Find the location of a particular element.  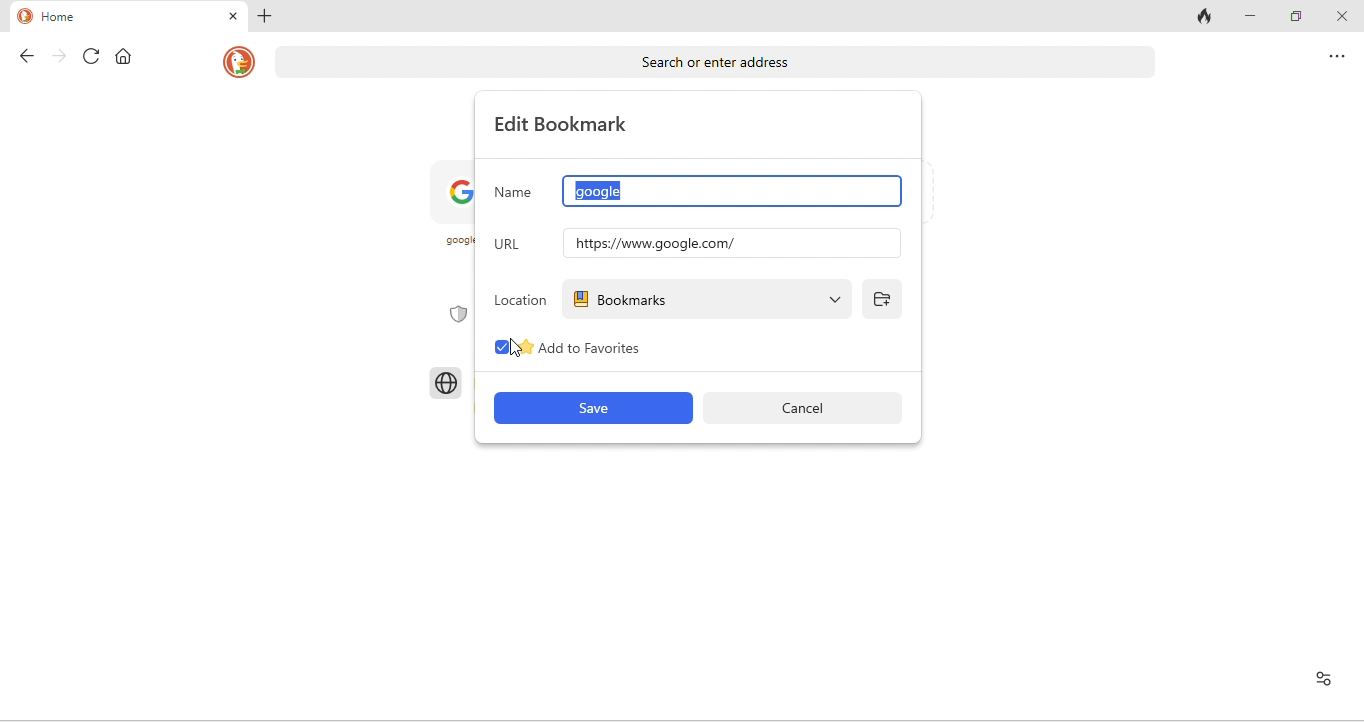

bookmarks is located at coordinates (709, 299).